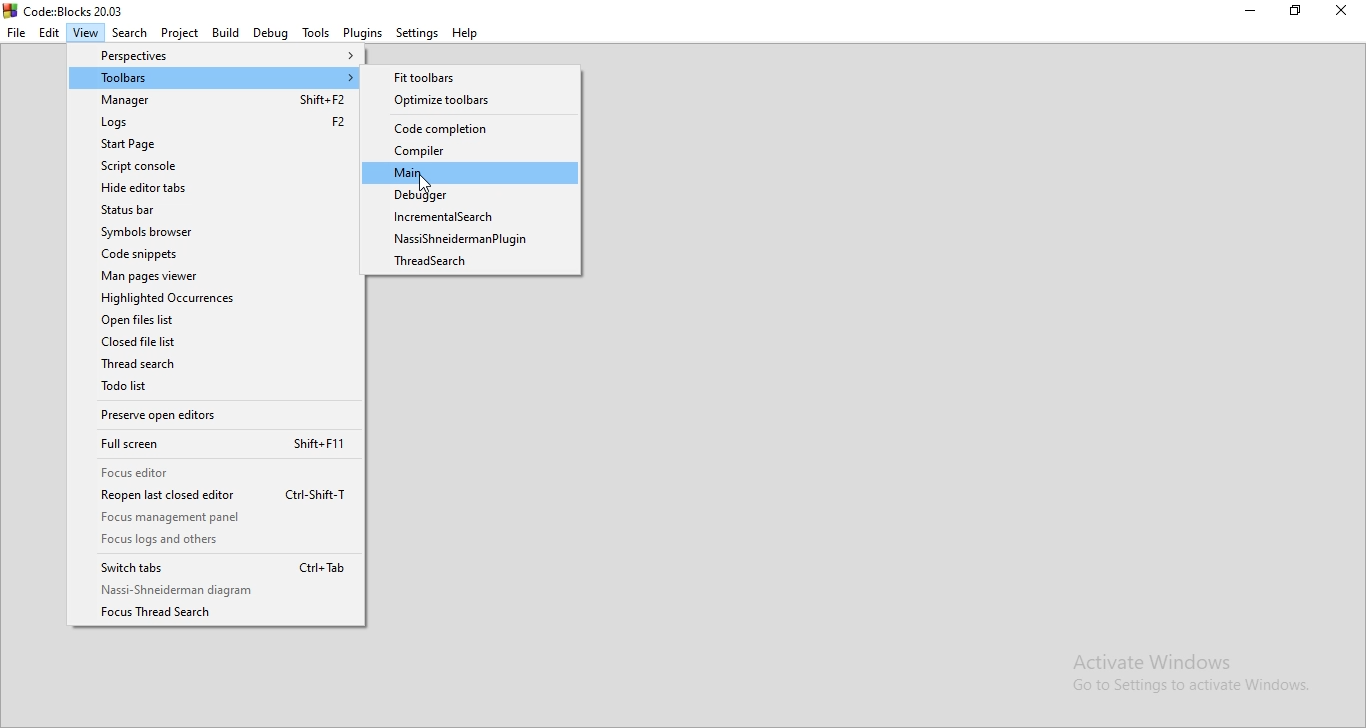 This screenshot has width=1366, height=728. I want to click on close, so click(1345, 12).